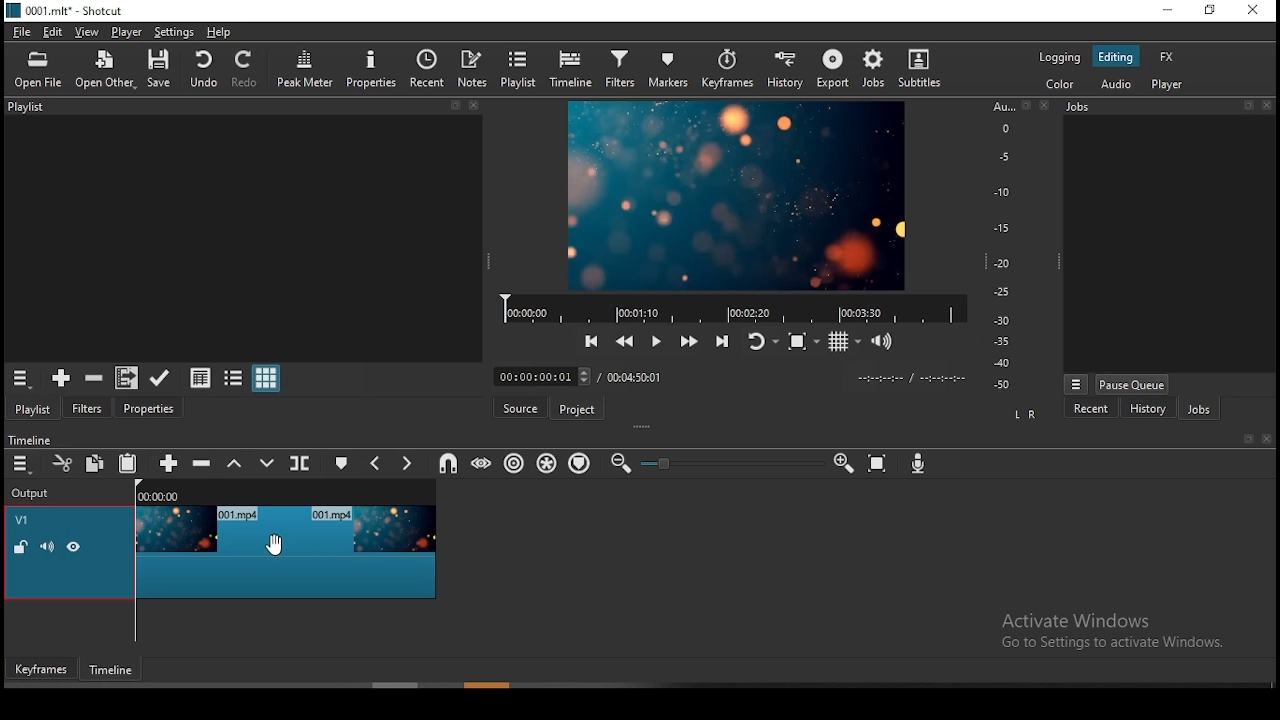  I want to click on file, so click(20, 33).